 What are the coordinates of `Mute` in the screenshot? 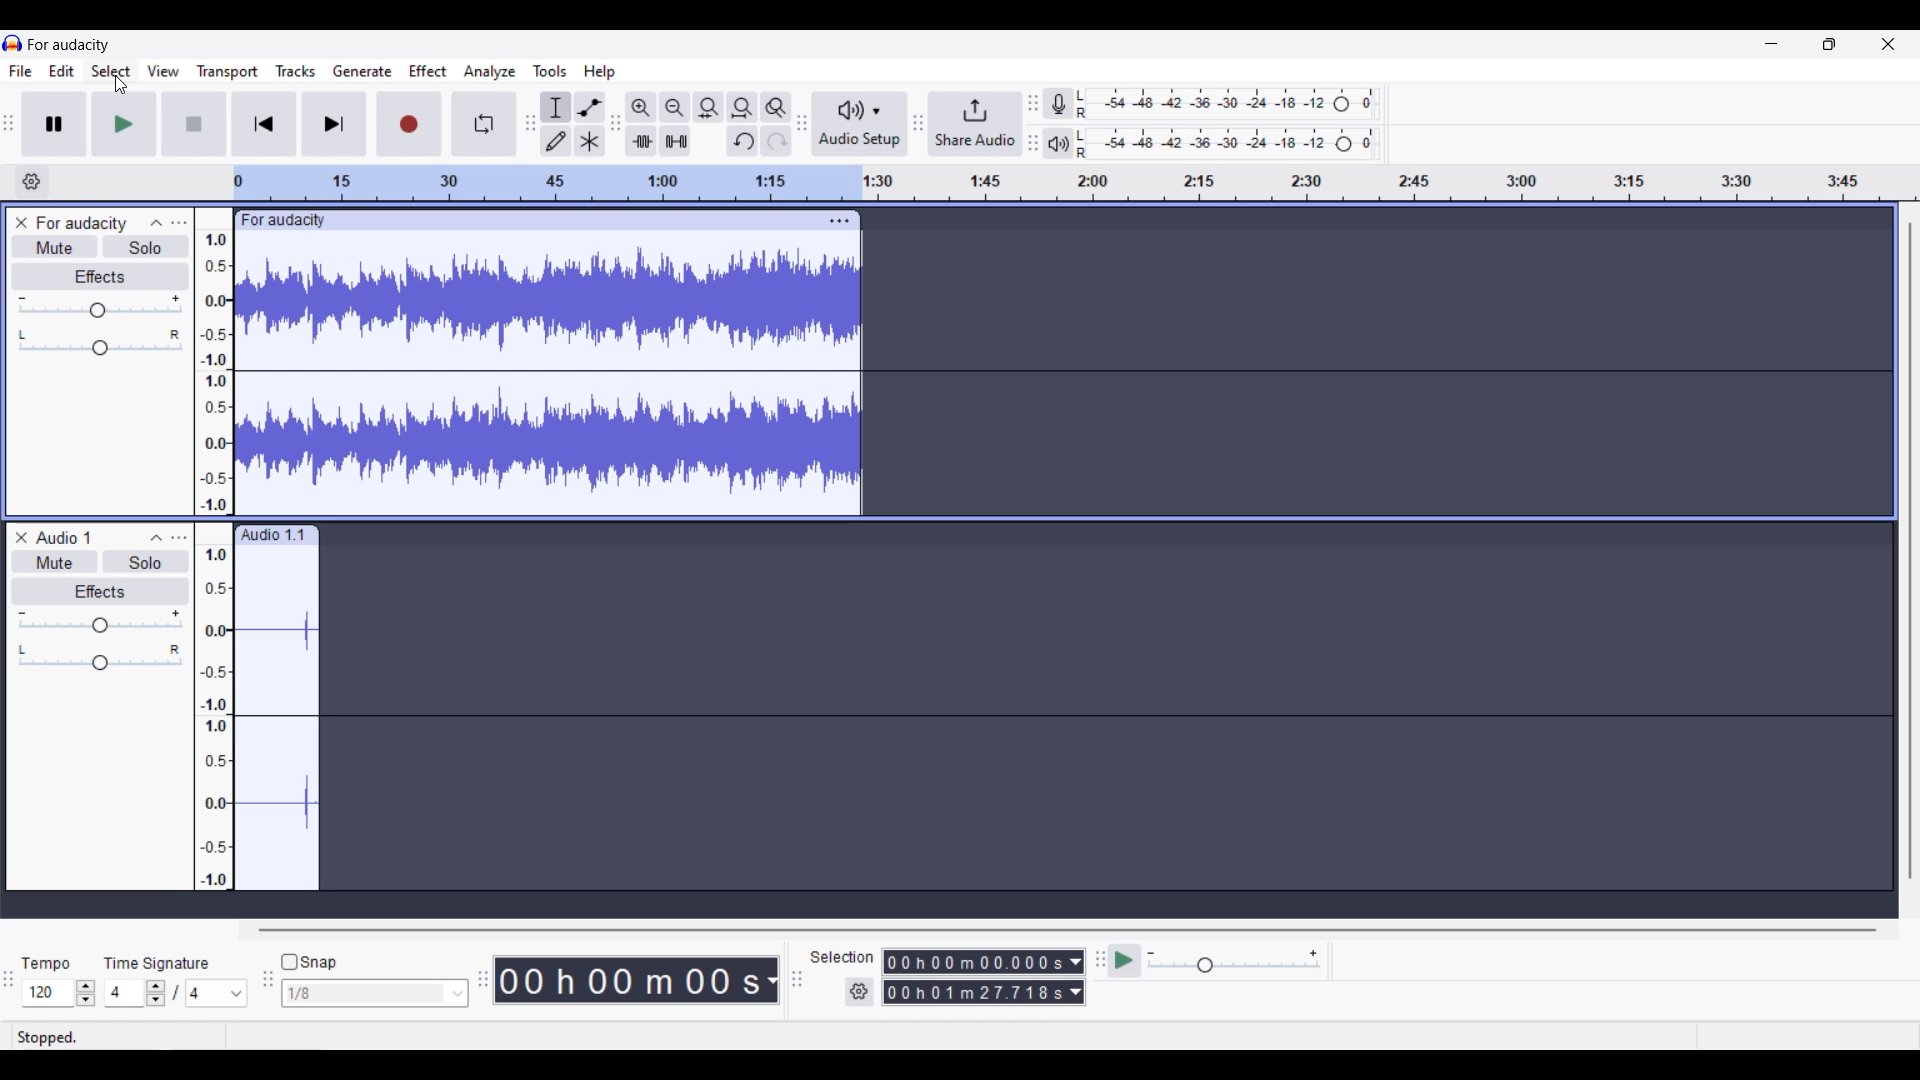 It's located at (54, 247).